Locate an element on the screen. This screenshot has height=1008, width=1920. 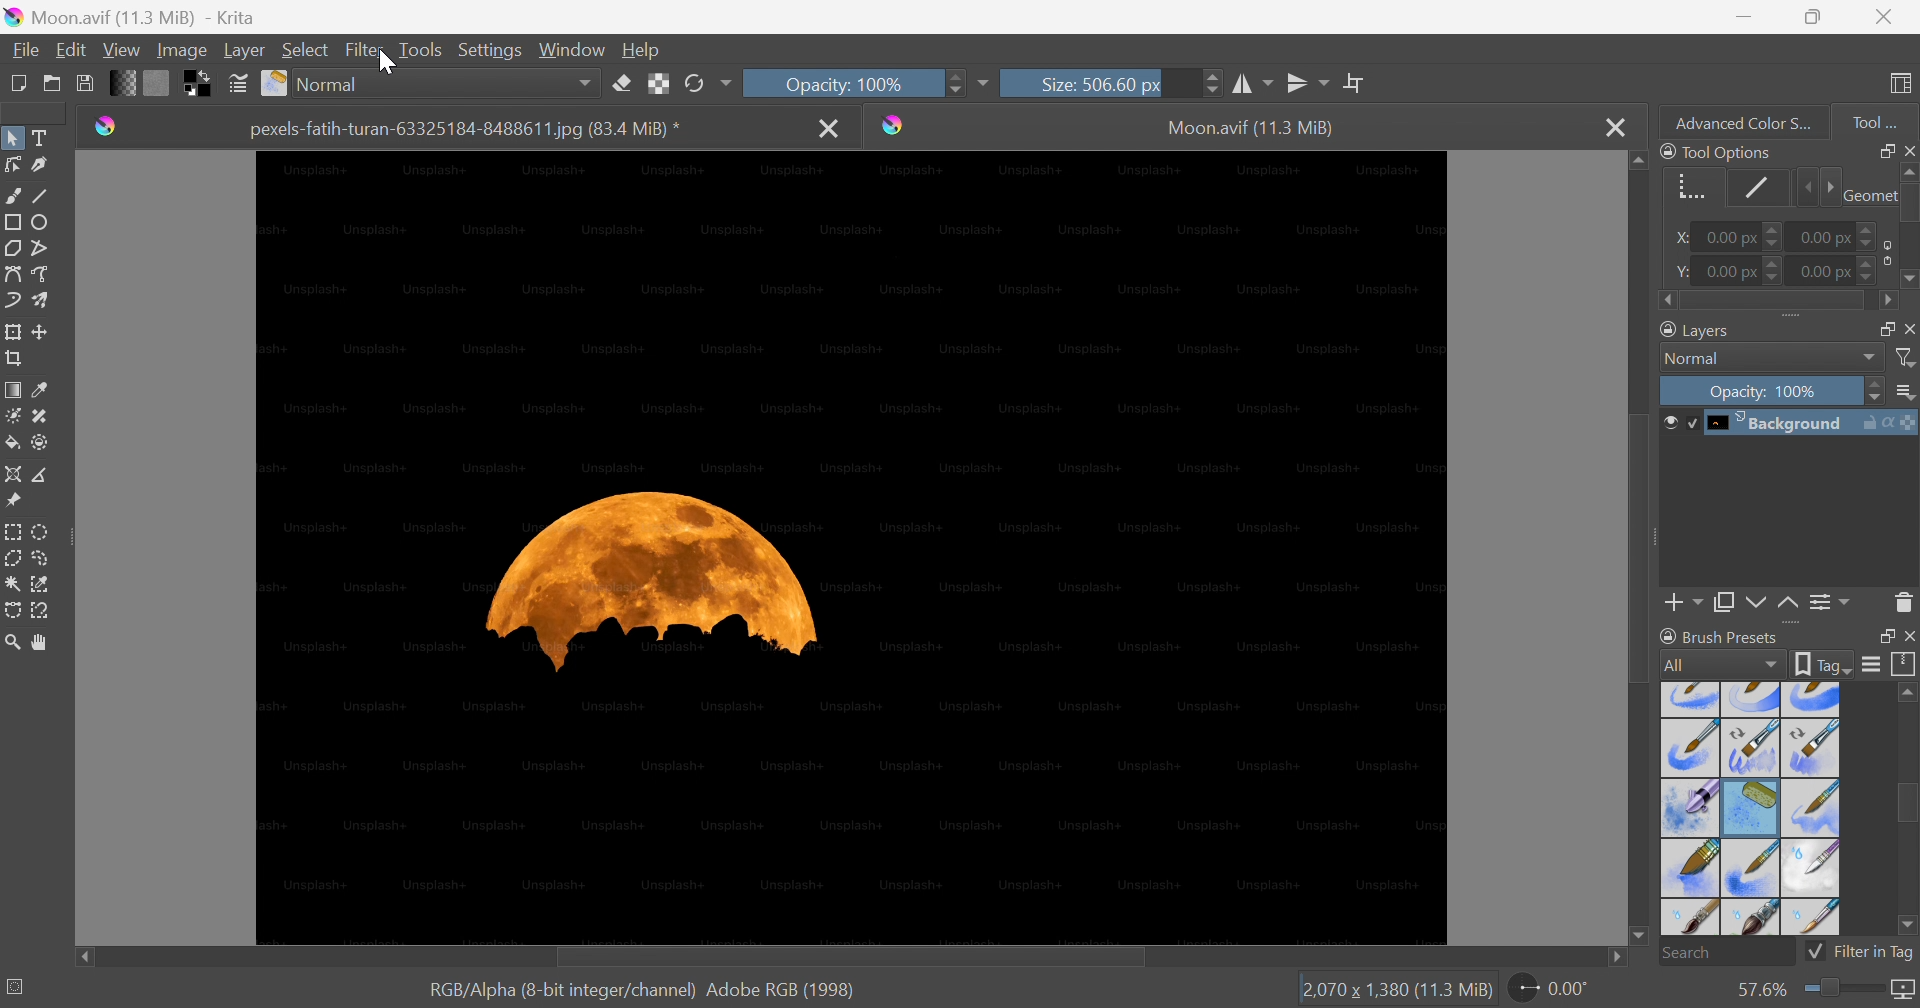
Fill patterns is located at coordinates (156, 81).